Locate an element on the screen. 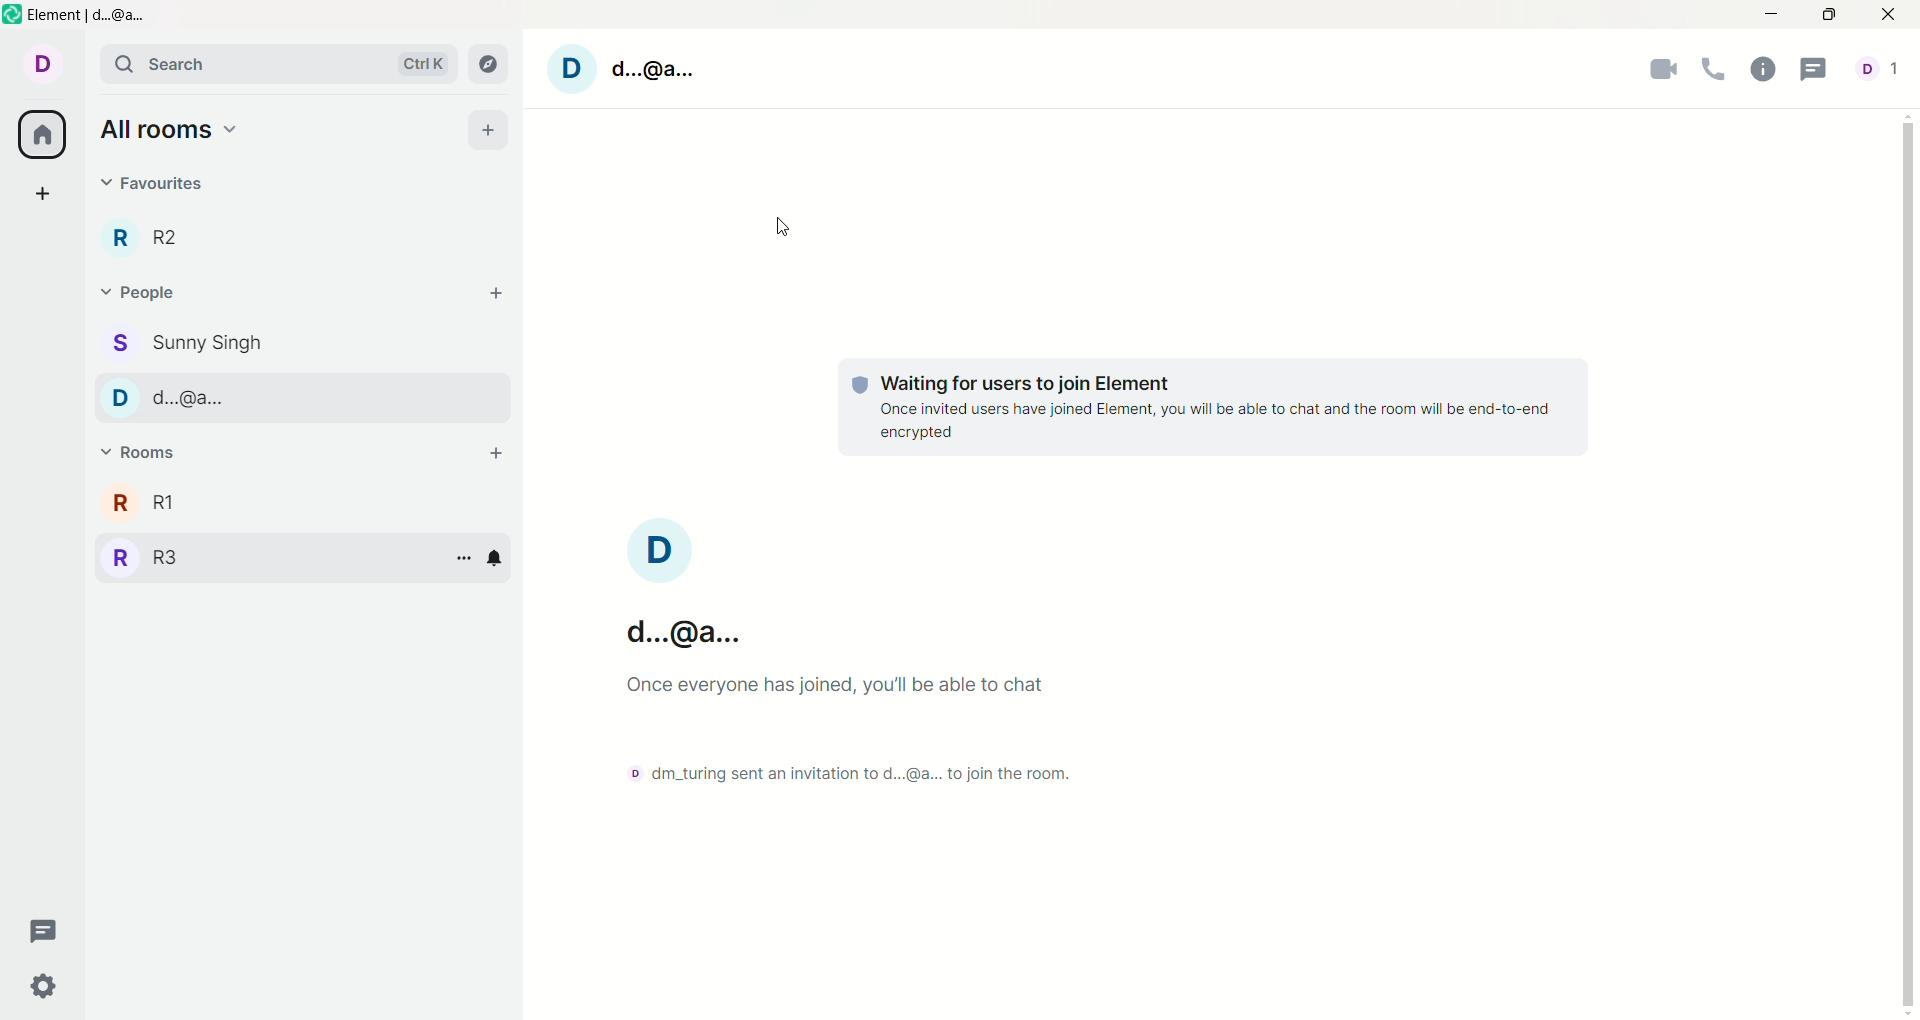 Image resolution: width=1920 pixels, height=1020 pixels. people is located at coordinates (141, 291).